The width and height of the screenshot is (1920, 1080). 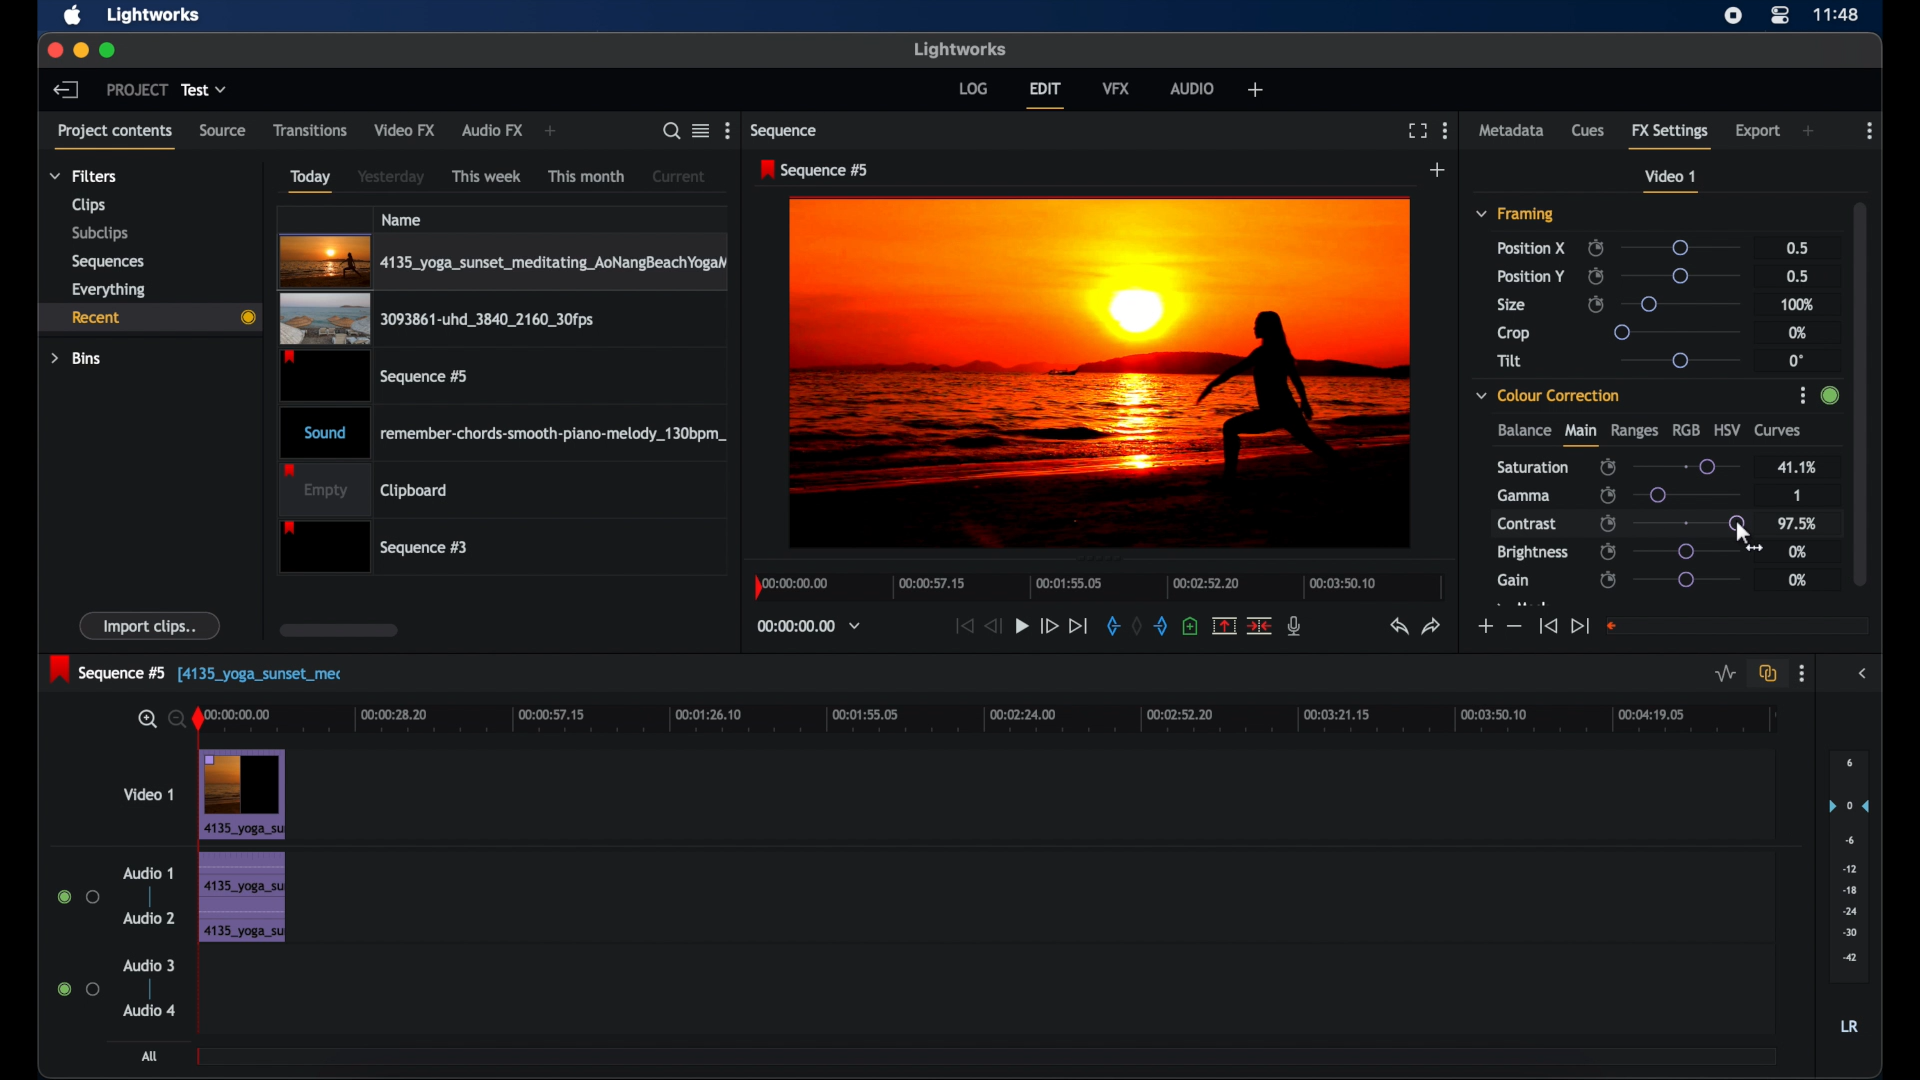 I want to click on enable/disable keyframes, so click(x=1607, y=580).